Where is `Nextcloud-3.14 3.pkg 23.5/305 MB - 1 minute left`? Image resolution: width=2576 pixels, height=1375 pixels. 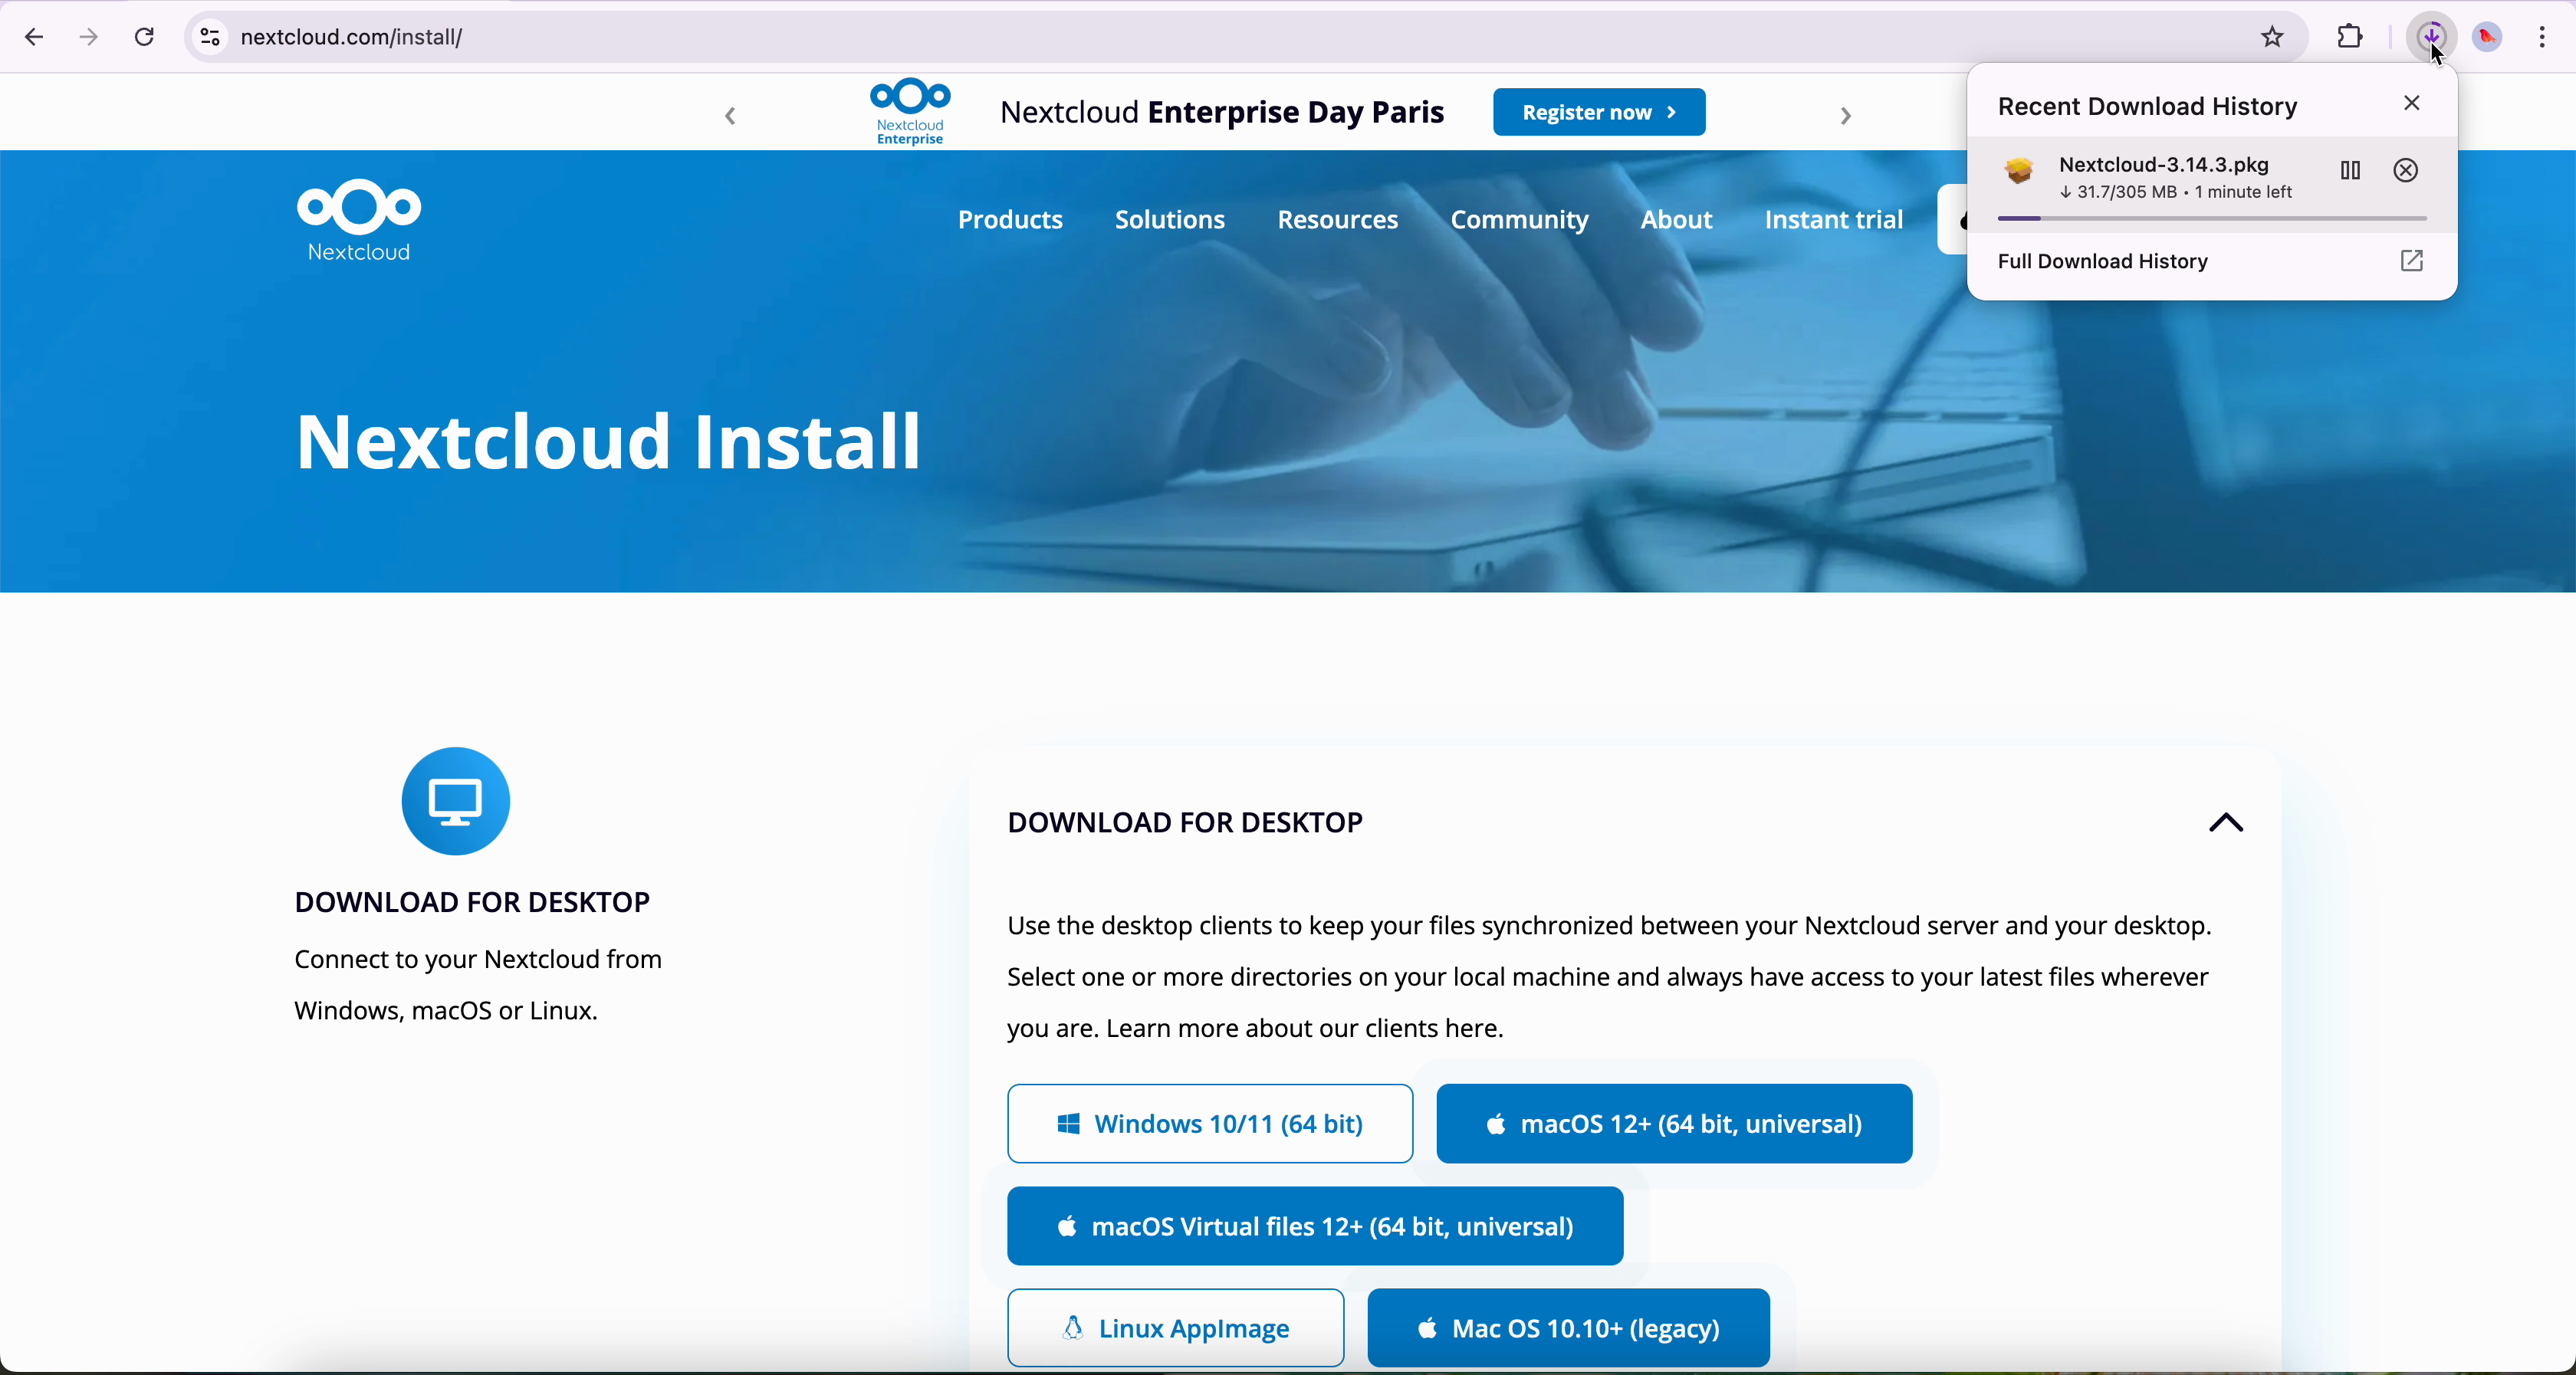
Nextcloud-3.14 3.pkg 23.5/305 MB - 1 minute left is located at coordinates (2211, 183).